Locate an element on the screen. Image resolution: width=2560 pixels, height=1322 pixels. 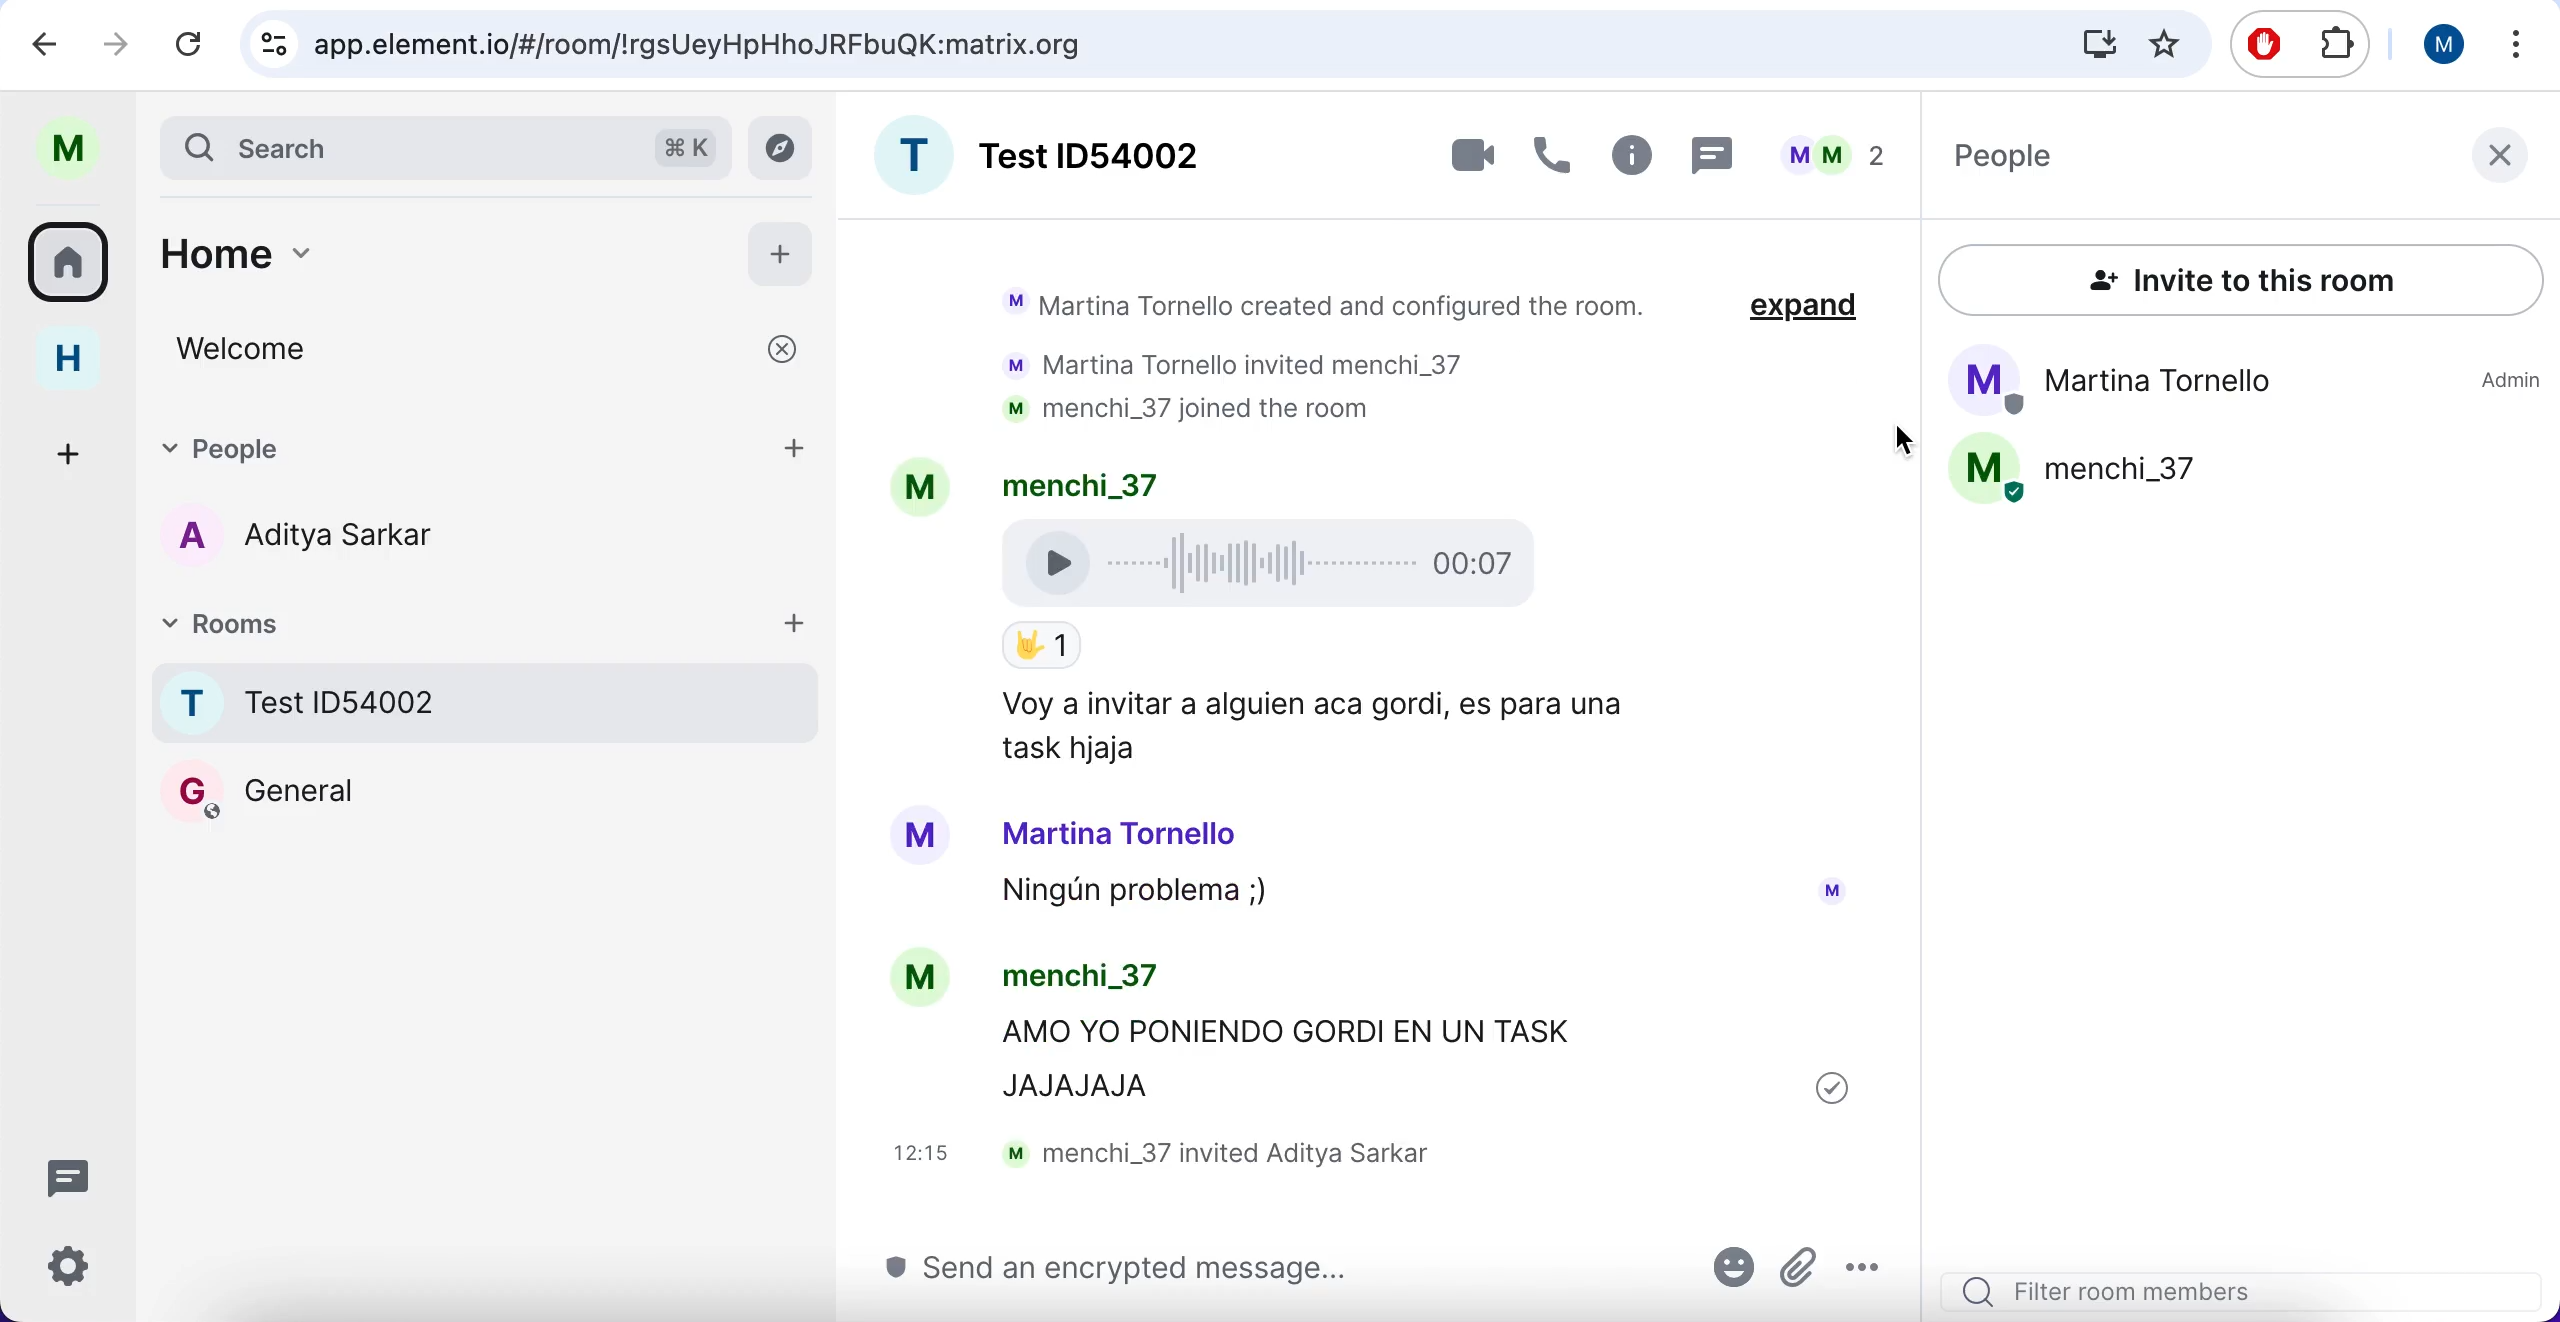
close is located at coordinates (2502, 166).